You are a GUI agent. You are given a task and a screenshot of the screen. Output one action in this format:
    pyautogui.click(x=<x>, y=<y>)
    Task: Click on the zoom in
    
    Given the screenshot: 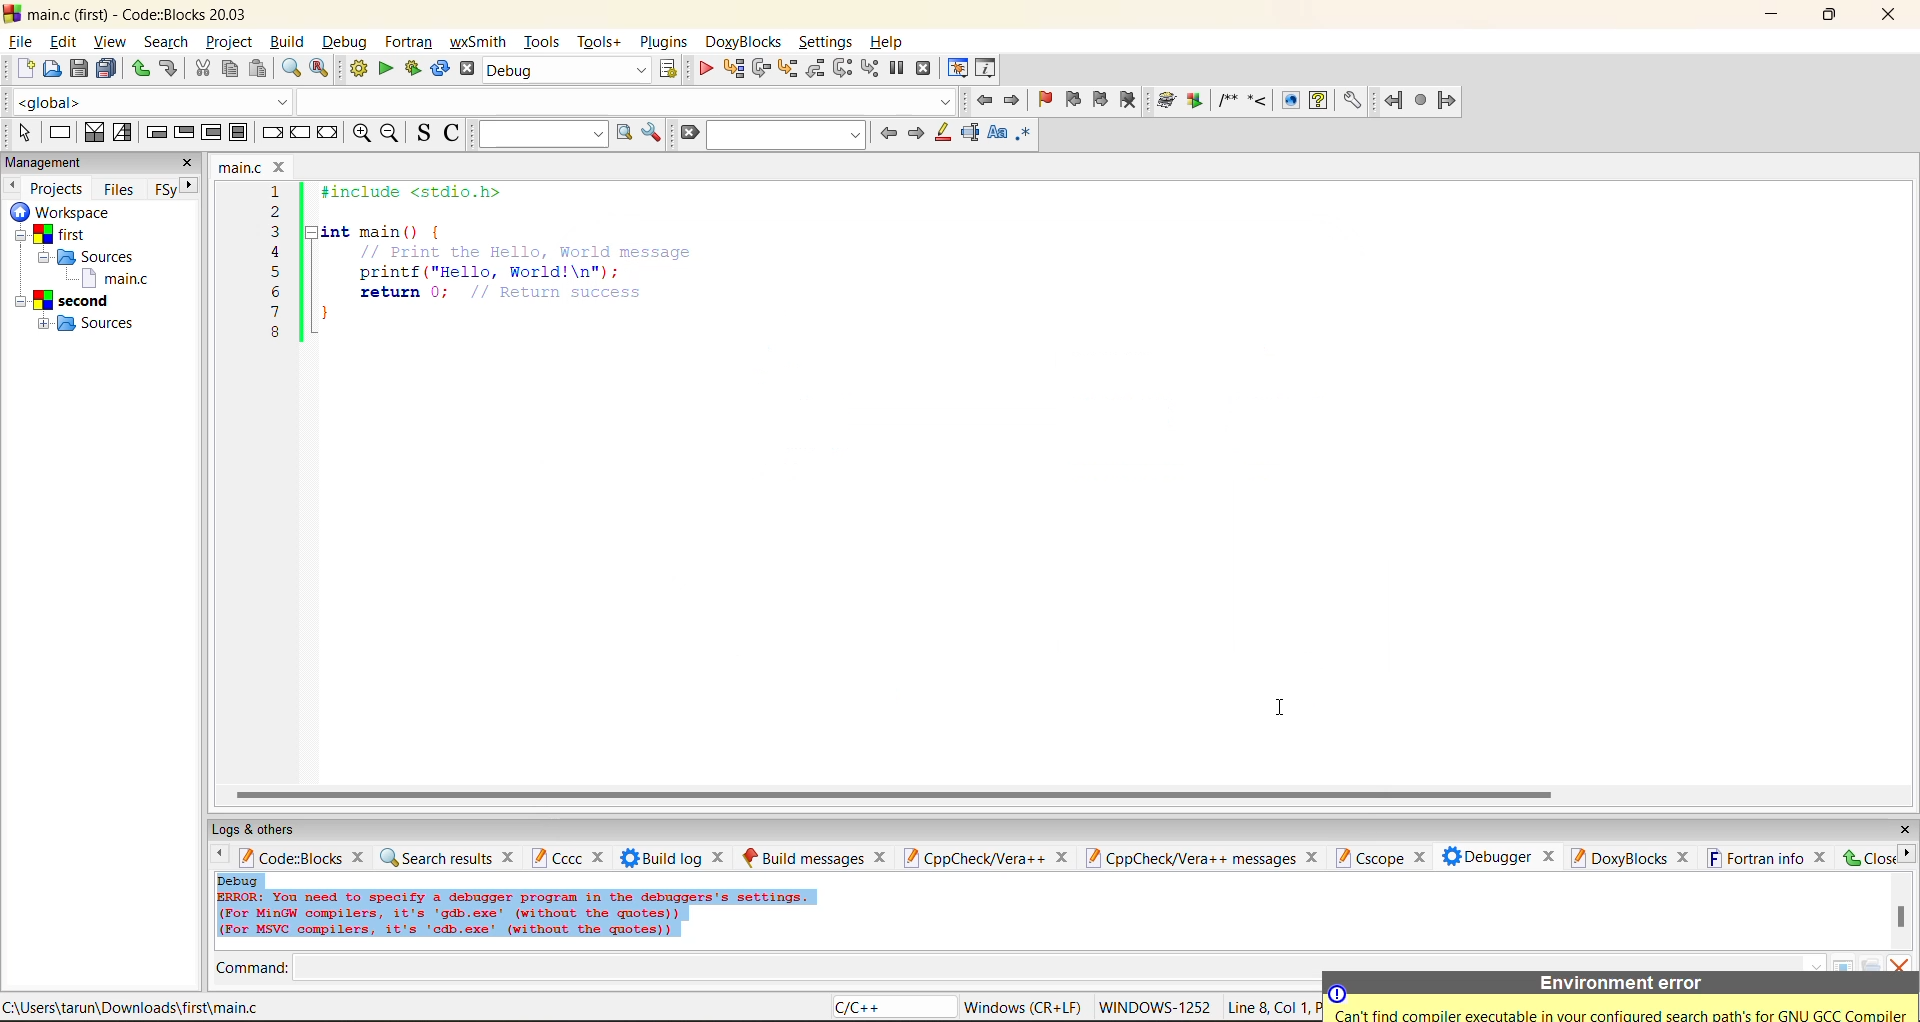 What is the action you would take?
    pyautogui.click(x=363, y=134)
    